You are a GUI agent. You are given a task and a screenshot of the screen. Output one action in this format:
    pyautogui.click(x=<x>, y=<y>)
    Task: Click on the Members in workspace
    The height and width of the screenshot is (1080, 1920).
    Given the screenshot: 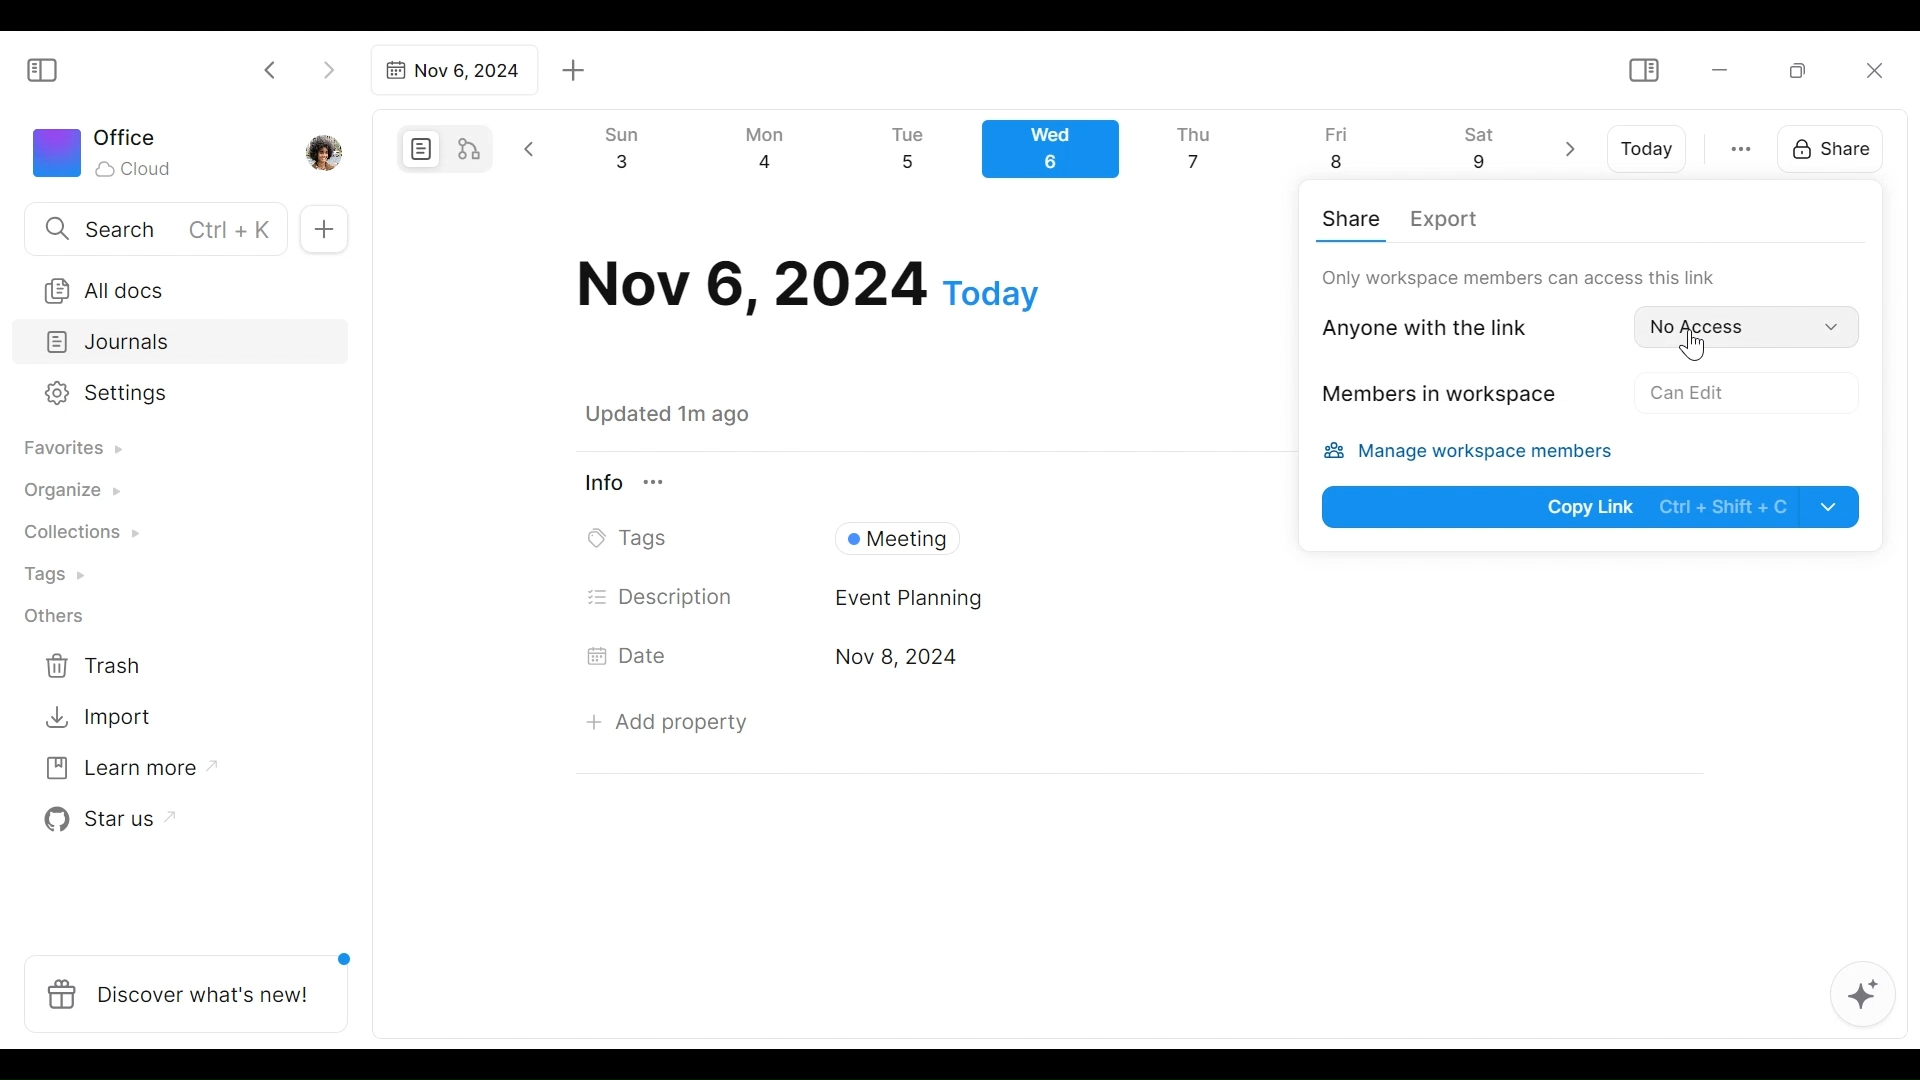 What is the action you would take?
    pyautogui.click(x=1433, y=397)
    